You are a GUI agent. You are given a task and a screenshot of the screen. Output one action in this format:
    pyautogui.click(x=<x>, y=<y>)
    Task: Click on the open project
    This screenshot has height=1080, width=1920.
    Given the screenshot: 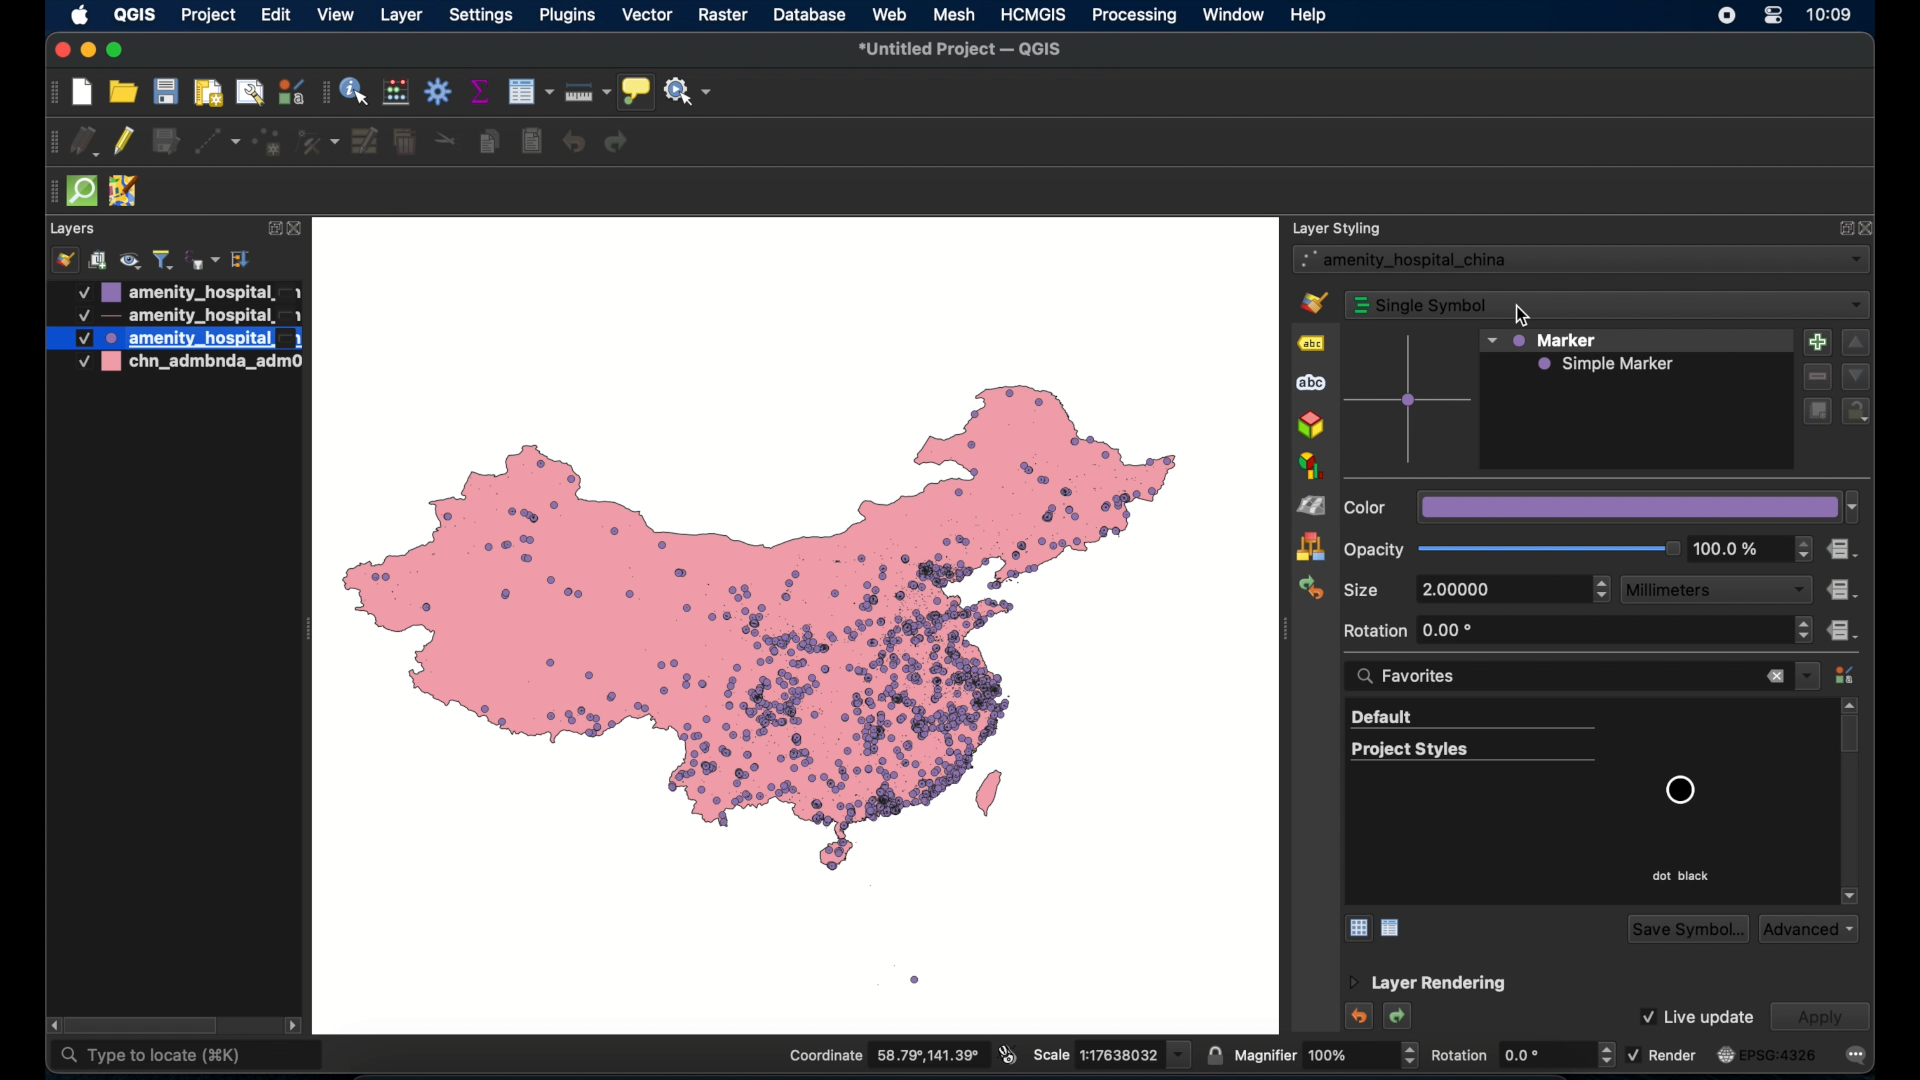 What is the action you would take?
    pyautogui.click(x=122, y=92)
    